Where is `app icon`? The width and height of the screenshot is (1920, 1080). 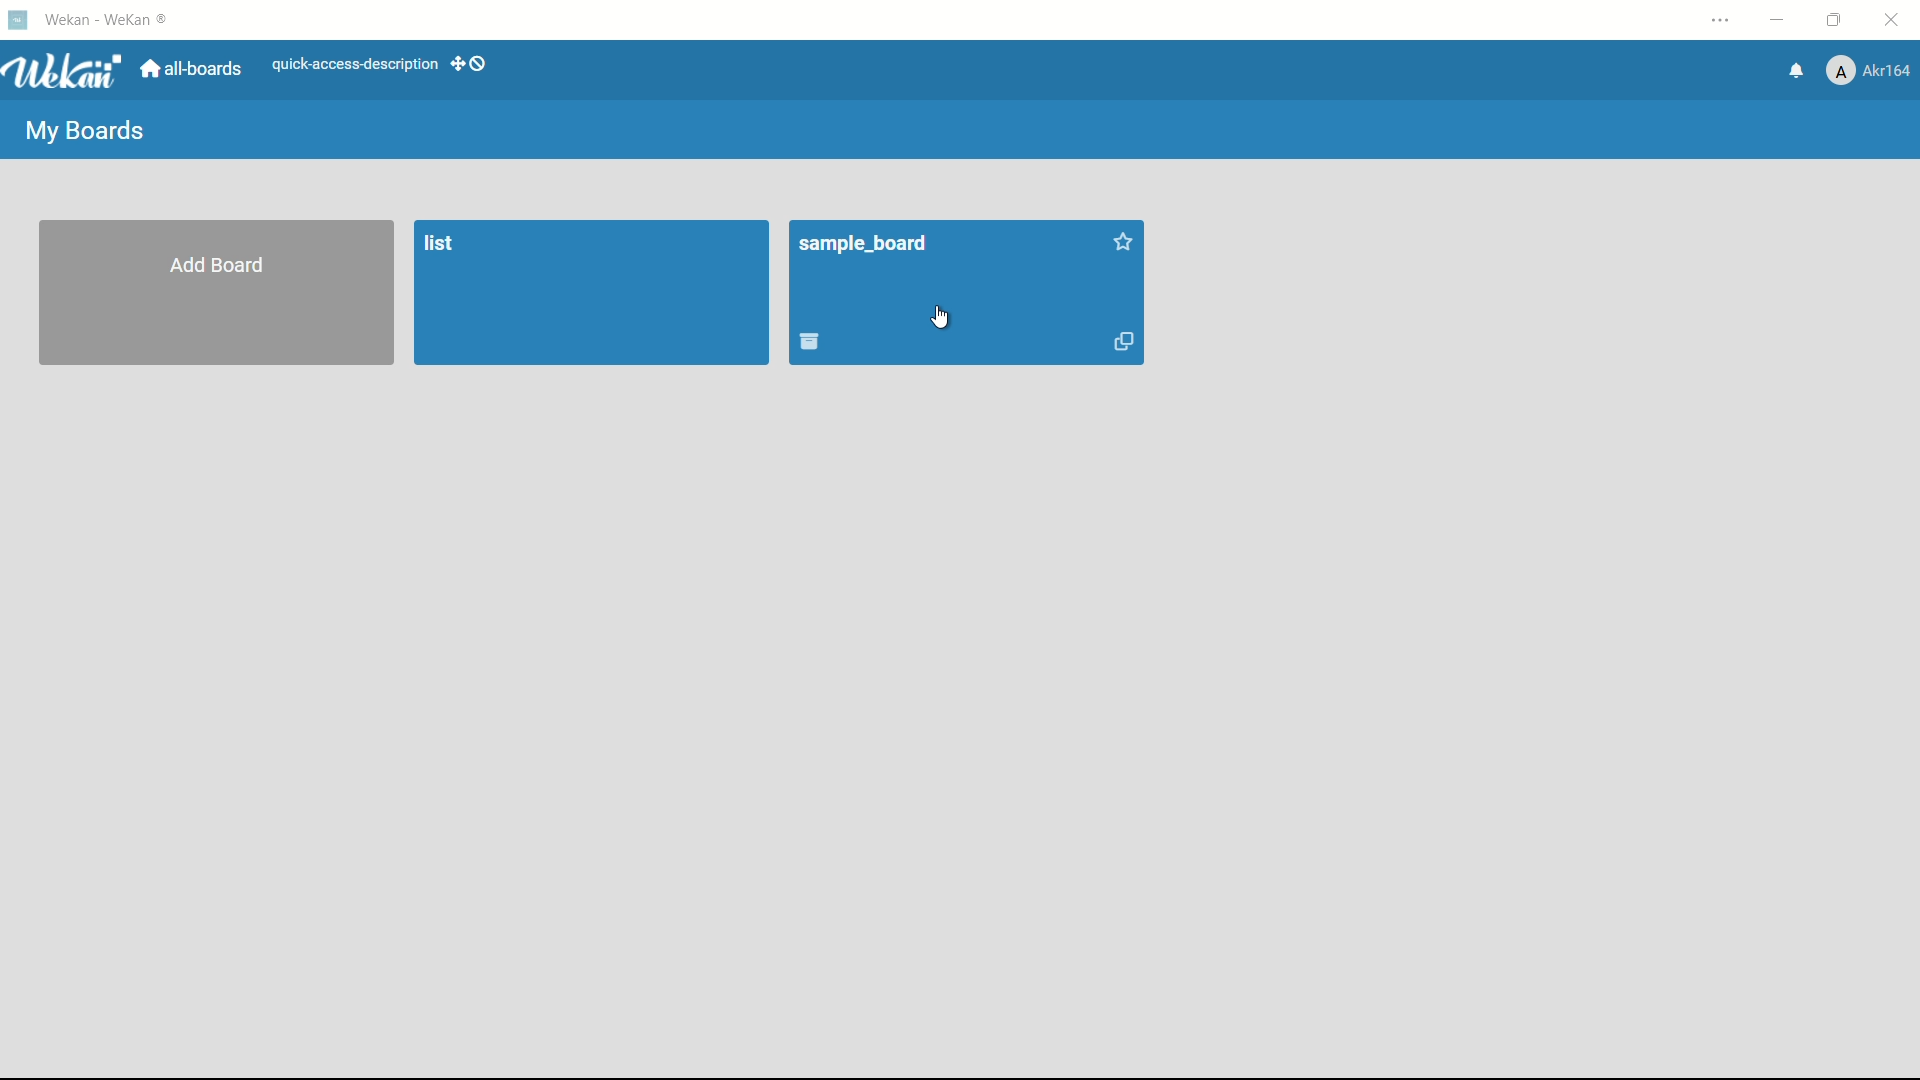
app icon is located at coordinates (17, 19).